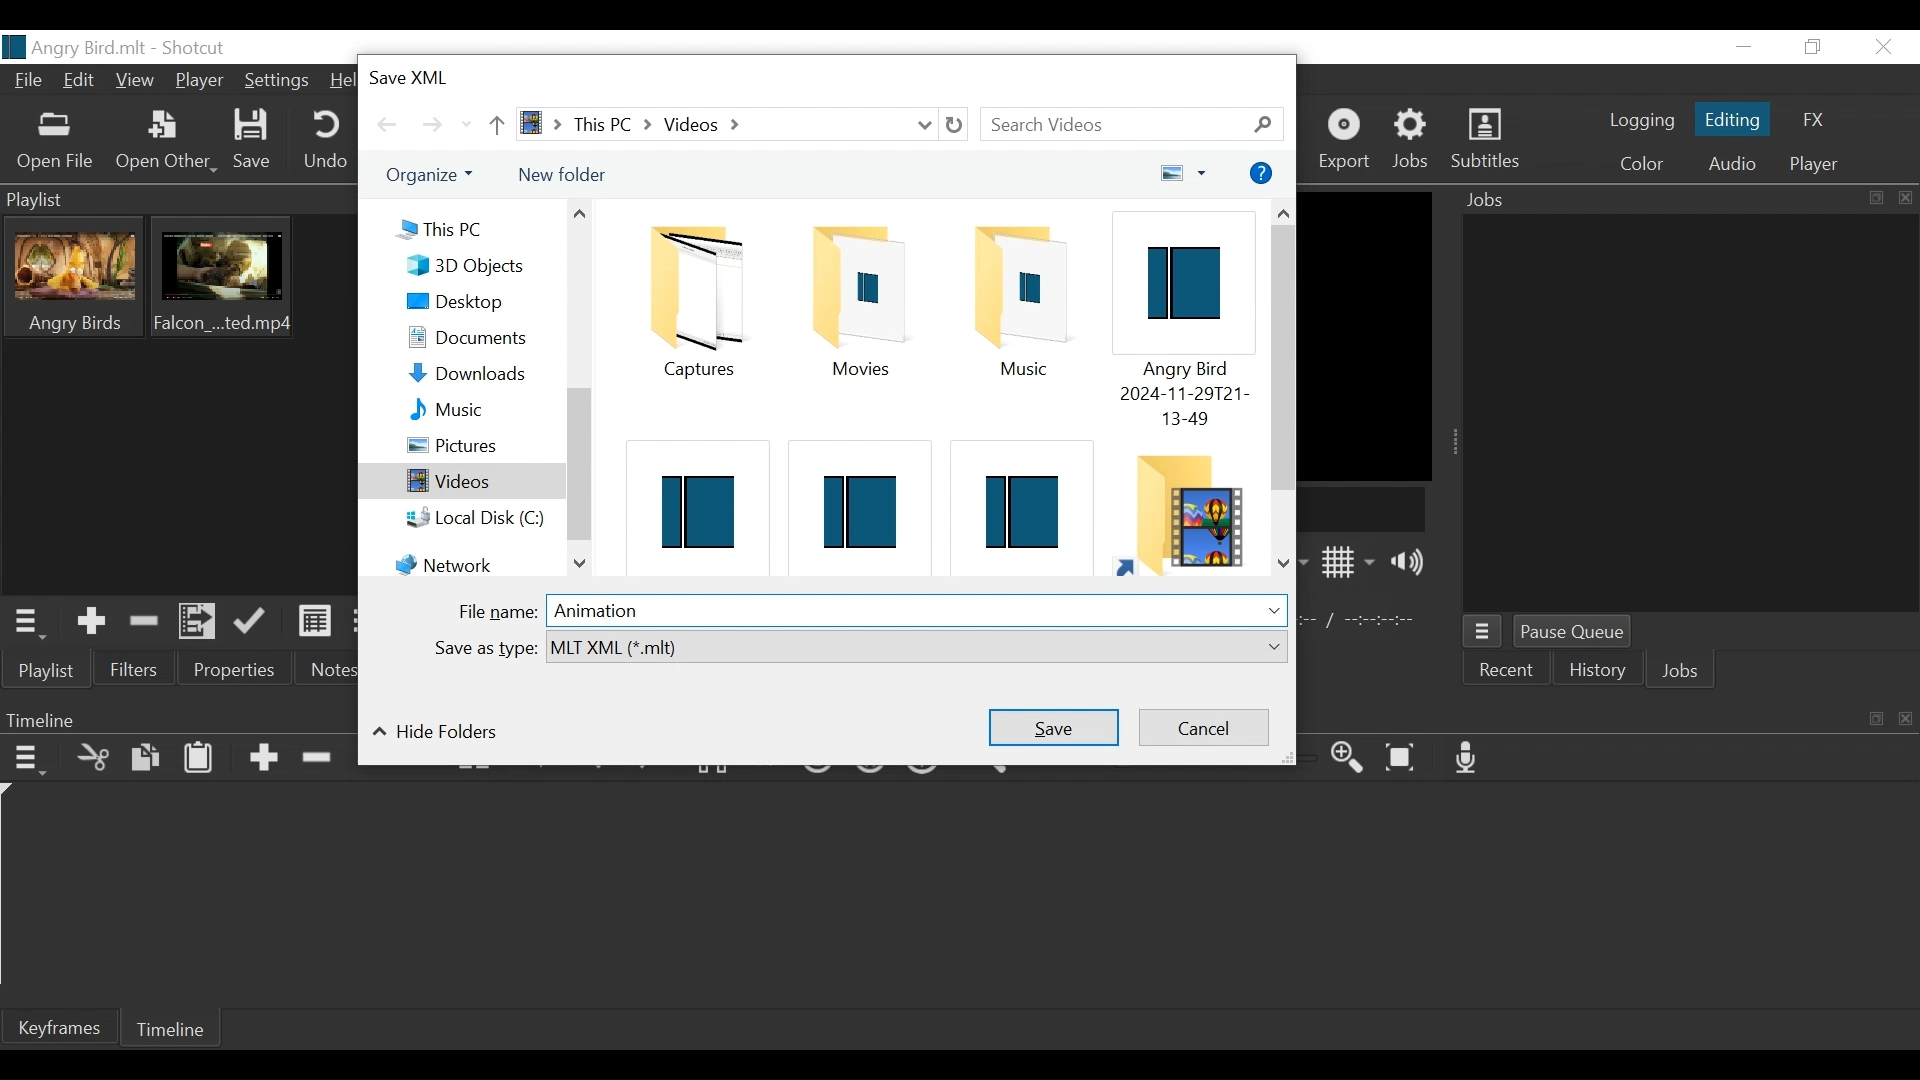 This screenshot has height=1080, width=1920. Describe the element at coordinates (251, 623) in the screenshot. I see `Update` at that location.